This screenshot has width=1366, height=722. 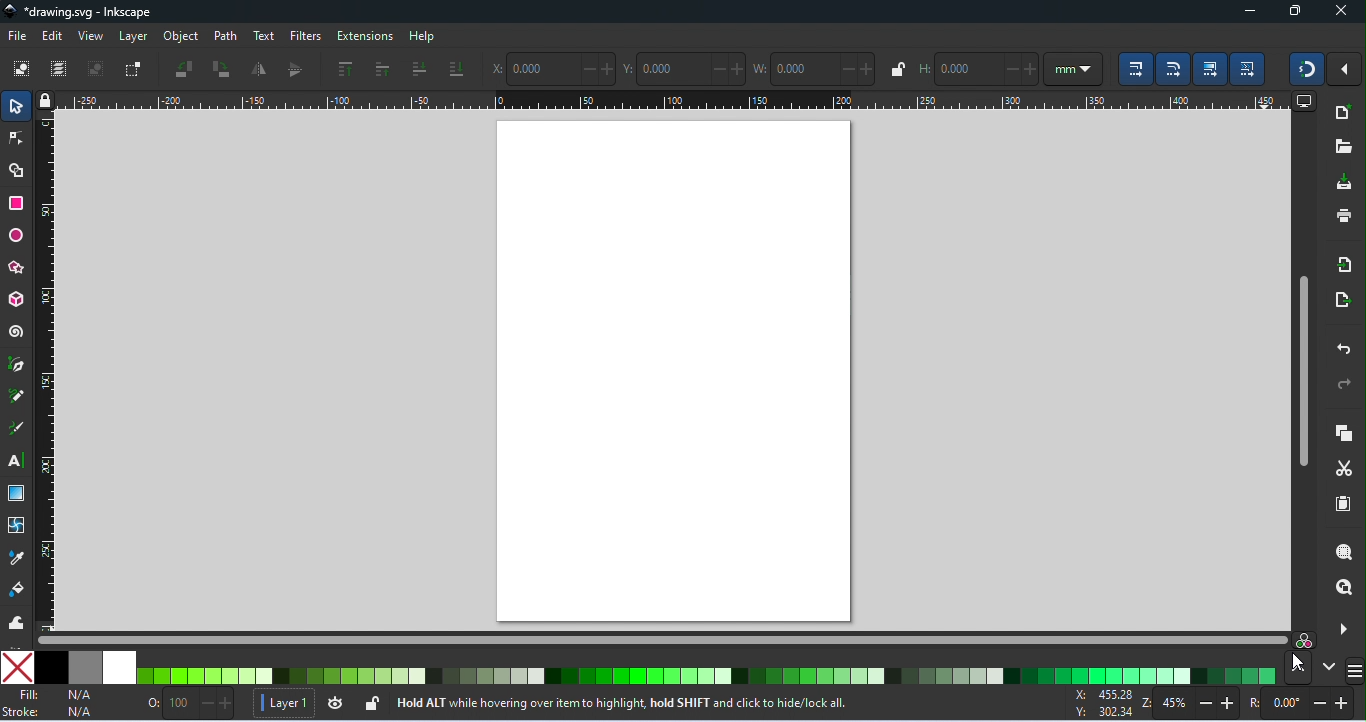 I want to click on ellipse/ arc, so click(x=15, y=236).